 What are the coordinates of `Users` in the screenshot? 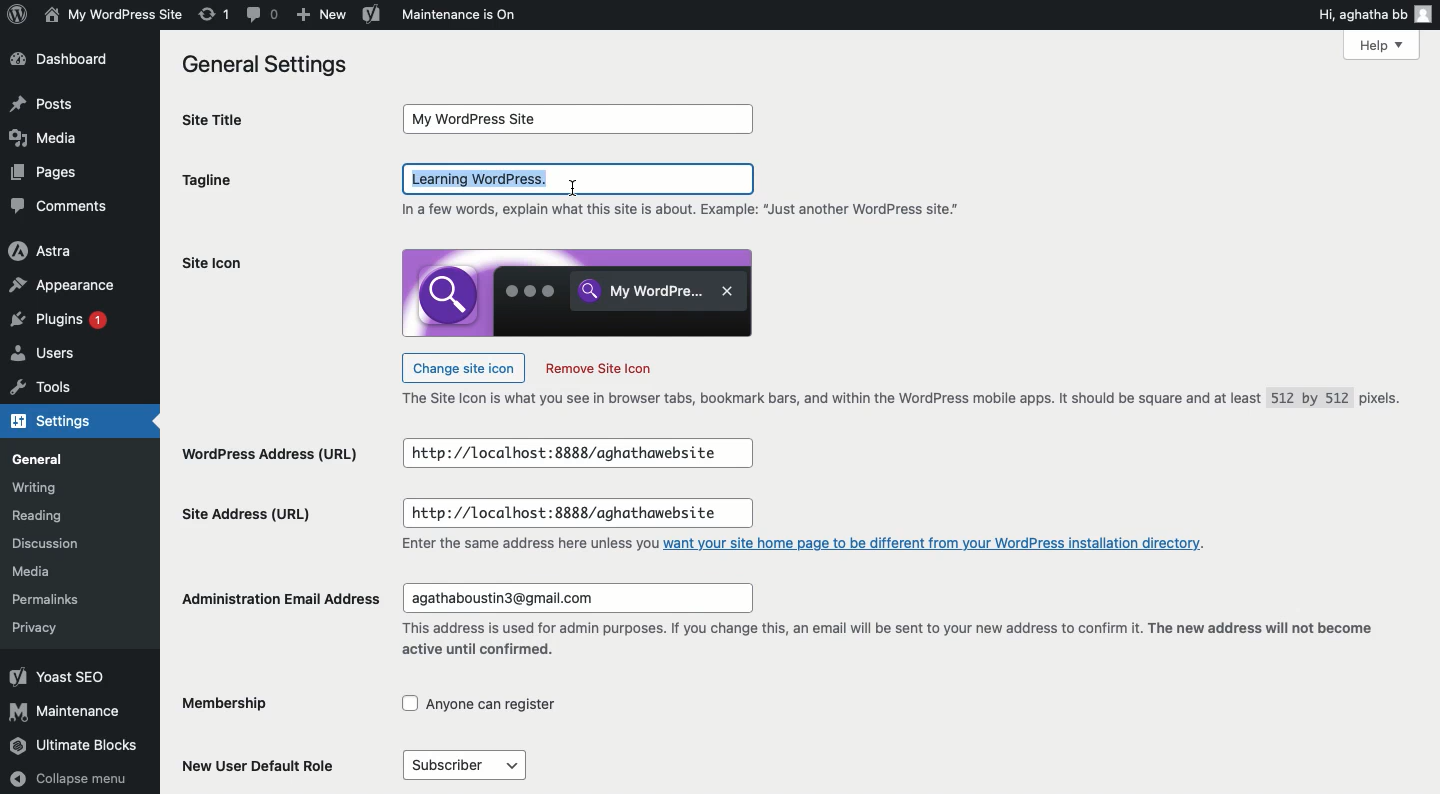 It's located at (46, 356).